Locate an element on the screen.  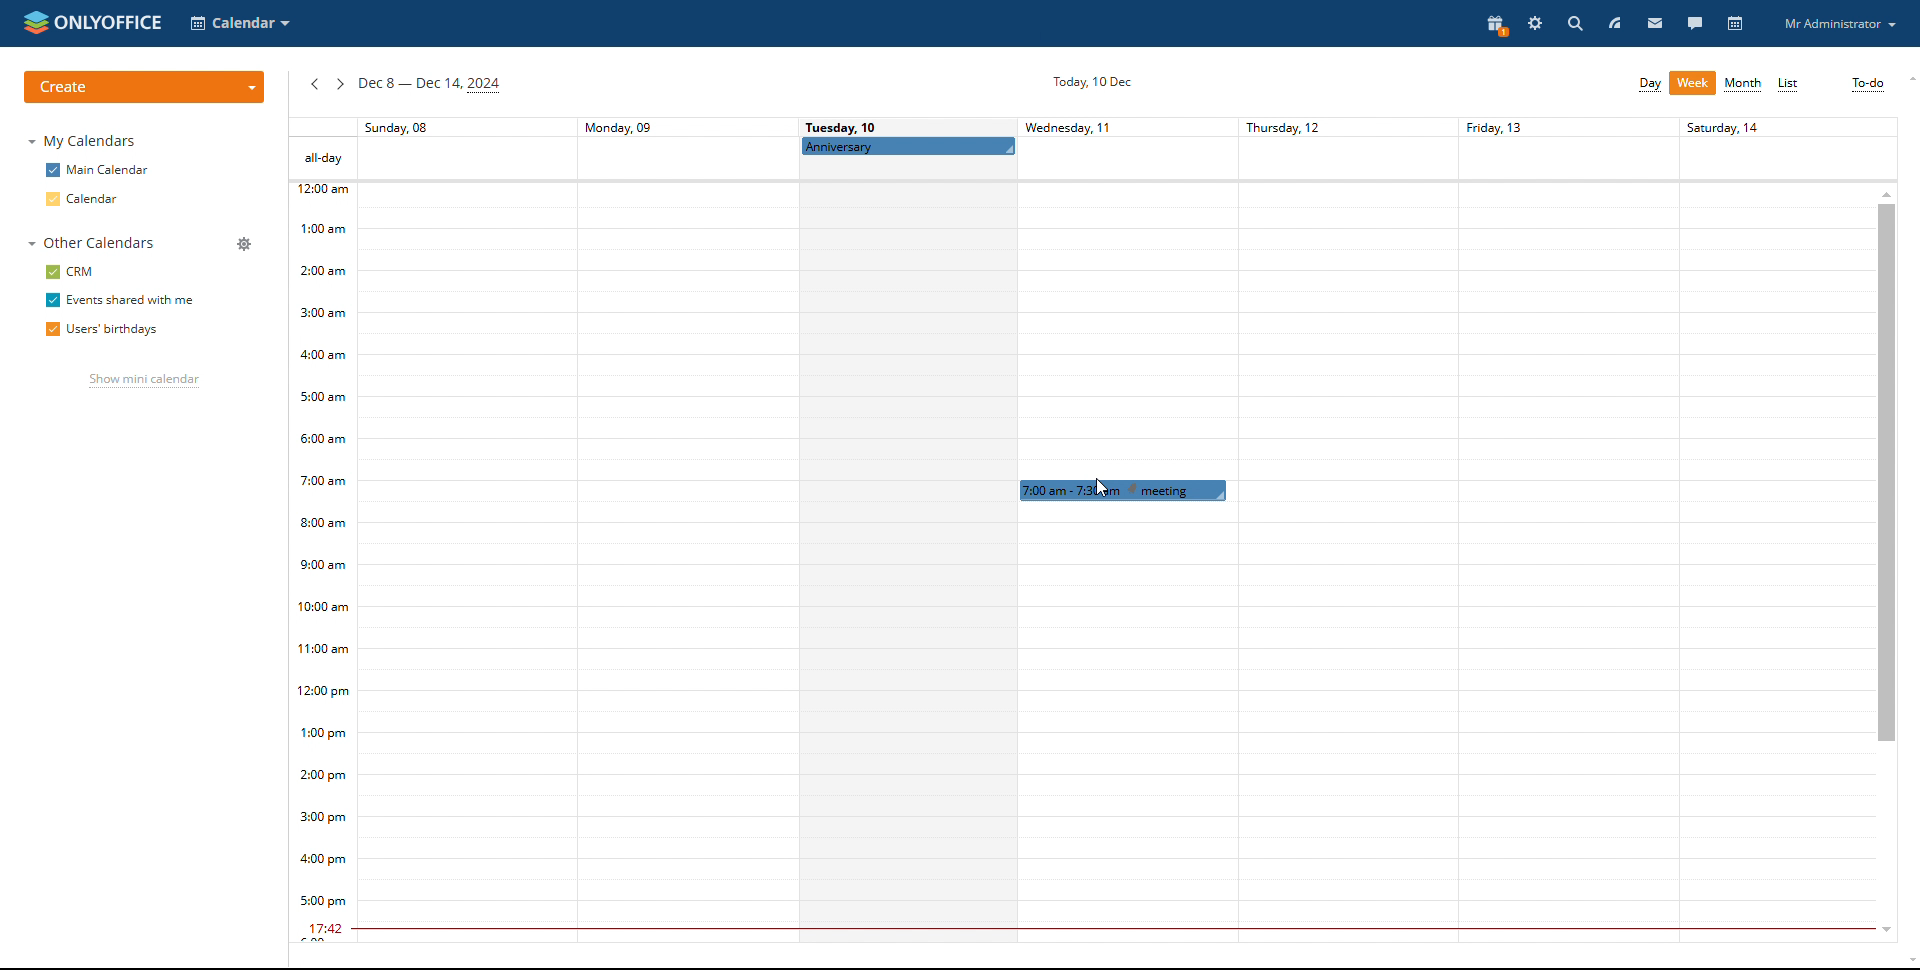
scrollbar is located at coordinates (1887, 472).